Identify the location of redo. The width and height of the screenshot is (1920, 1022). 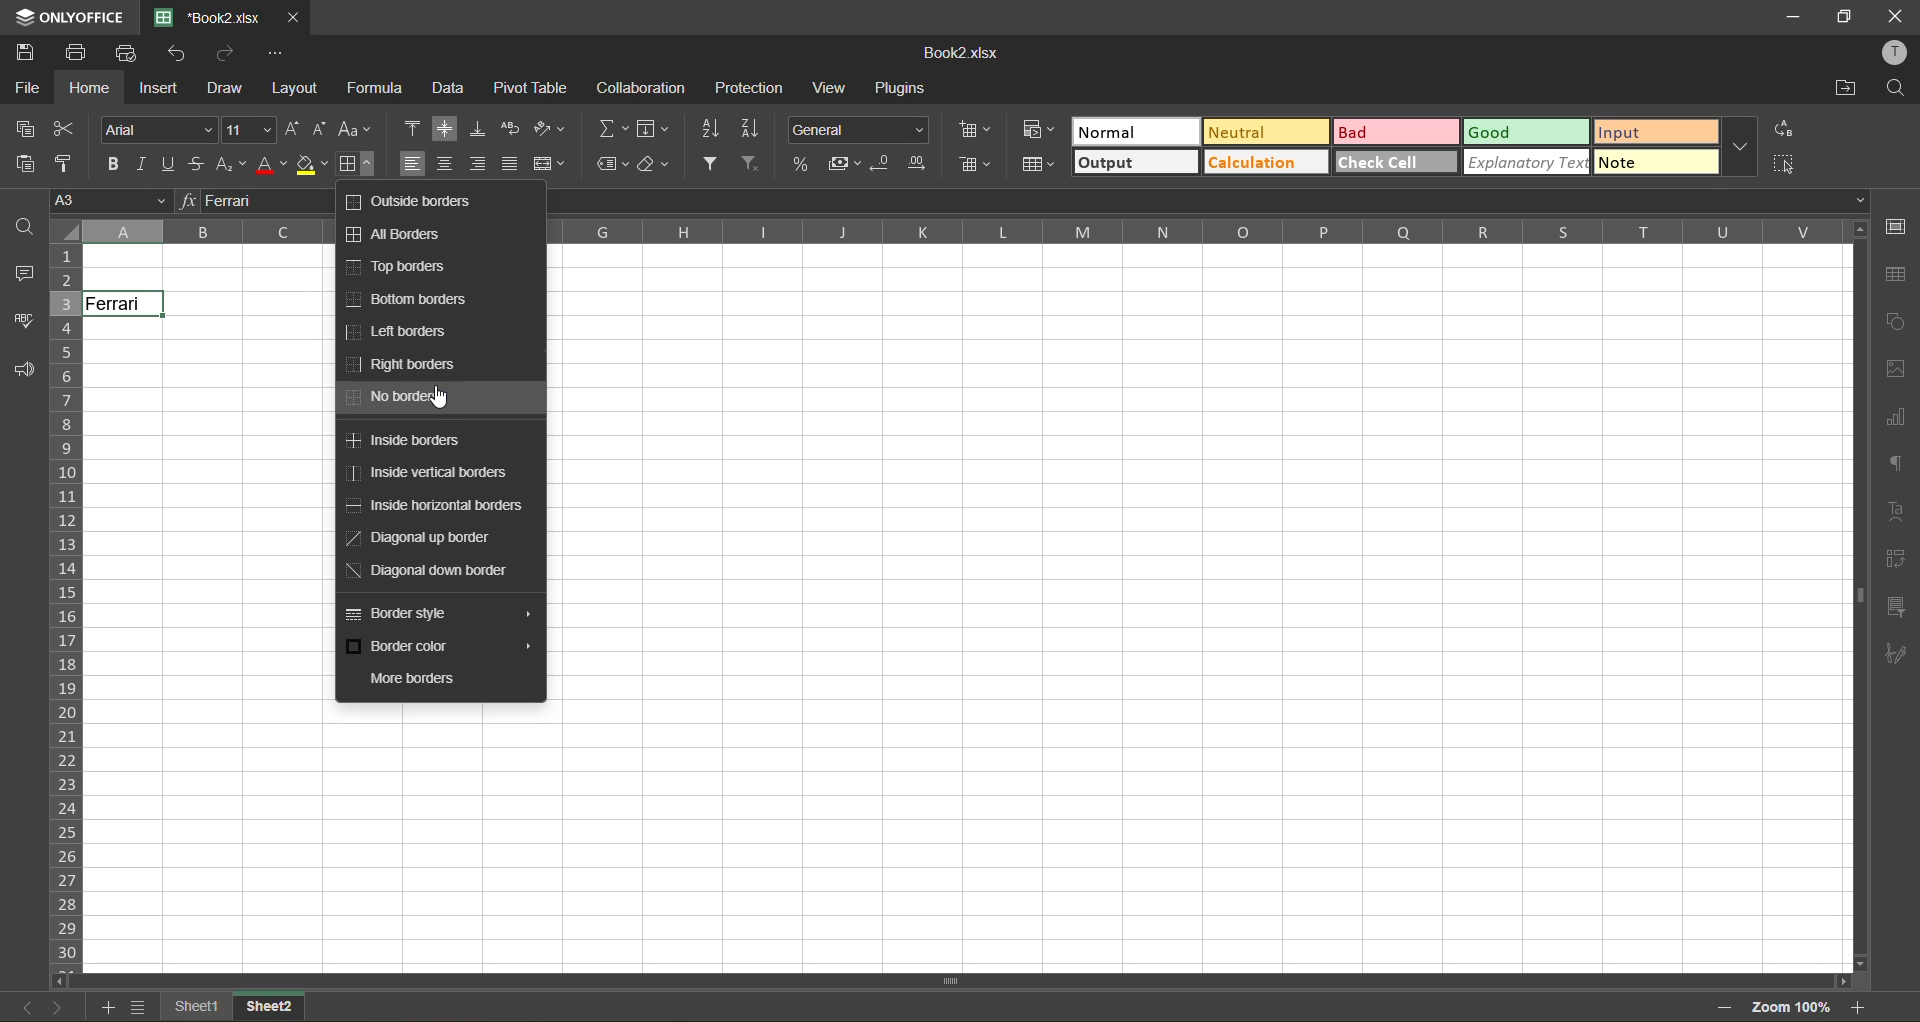
(228, 51).